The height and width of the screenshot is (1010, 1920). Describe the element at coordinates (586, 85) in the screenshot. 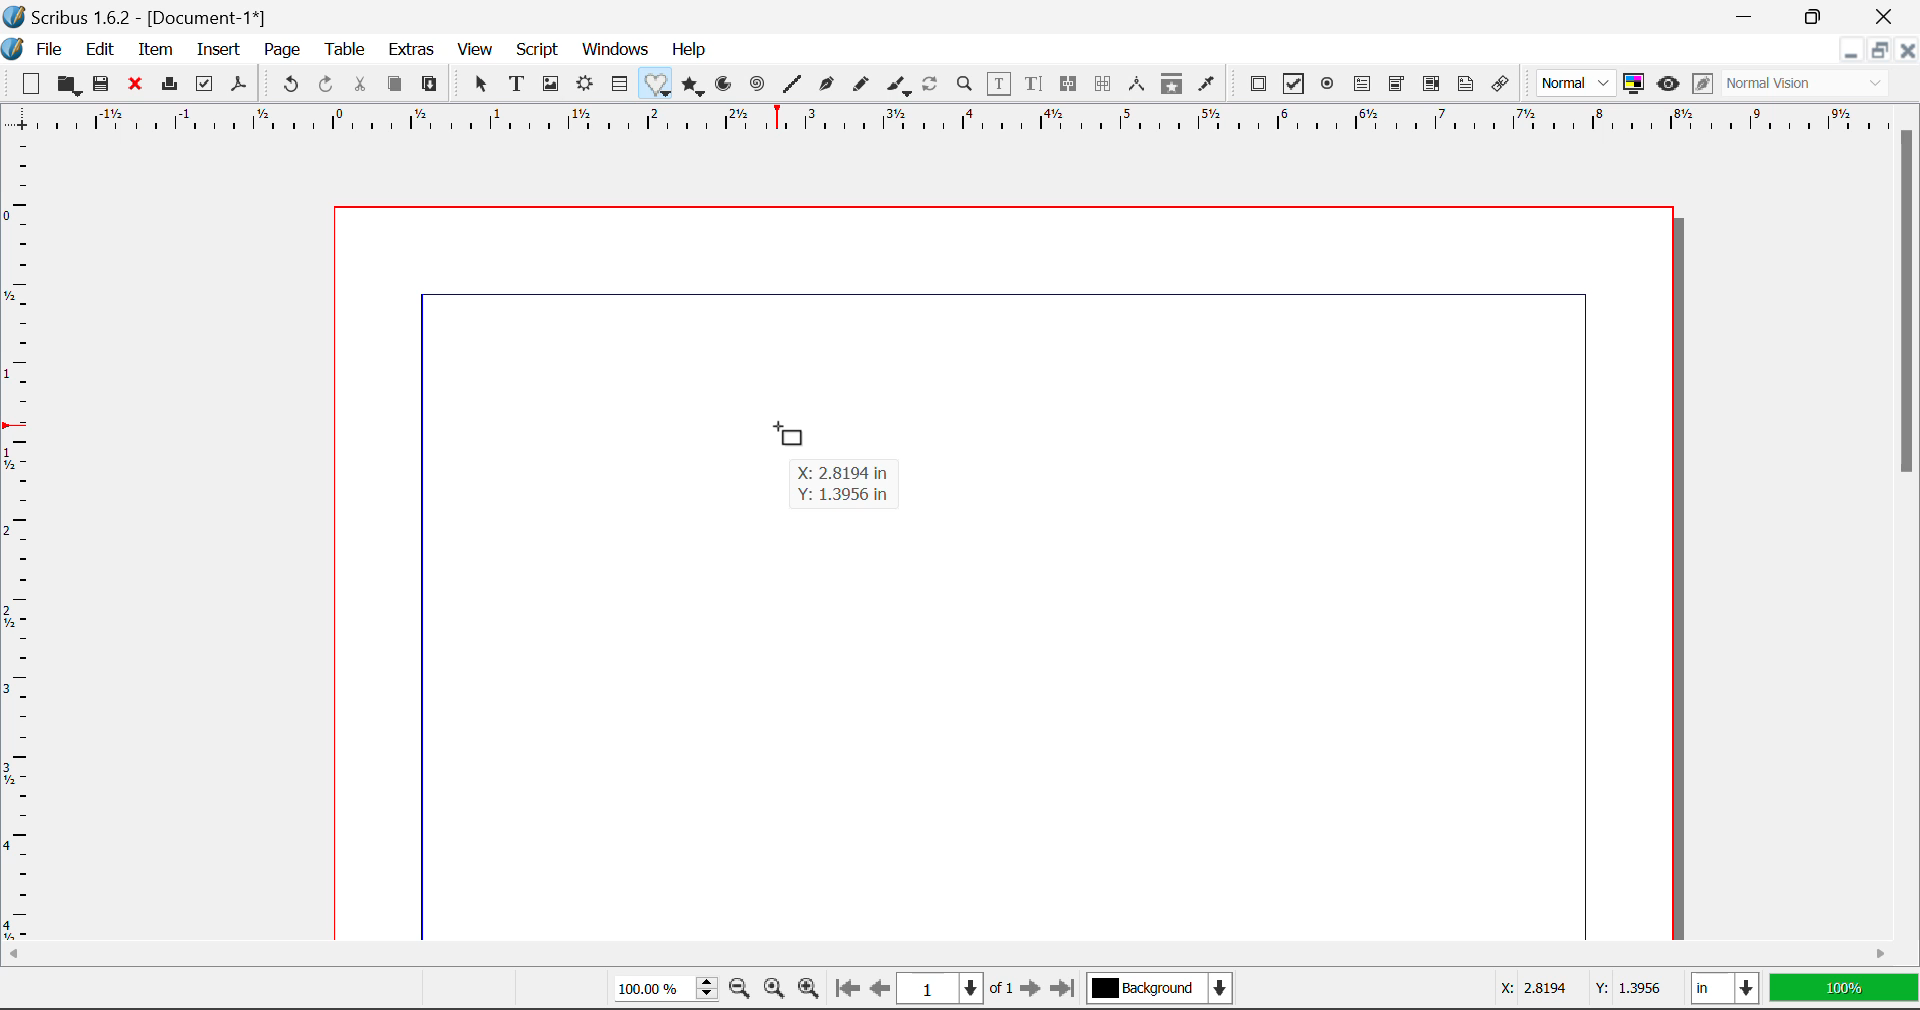

I see `Render Frame` at that location.